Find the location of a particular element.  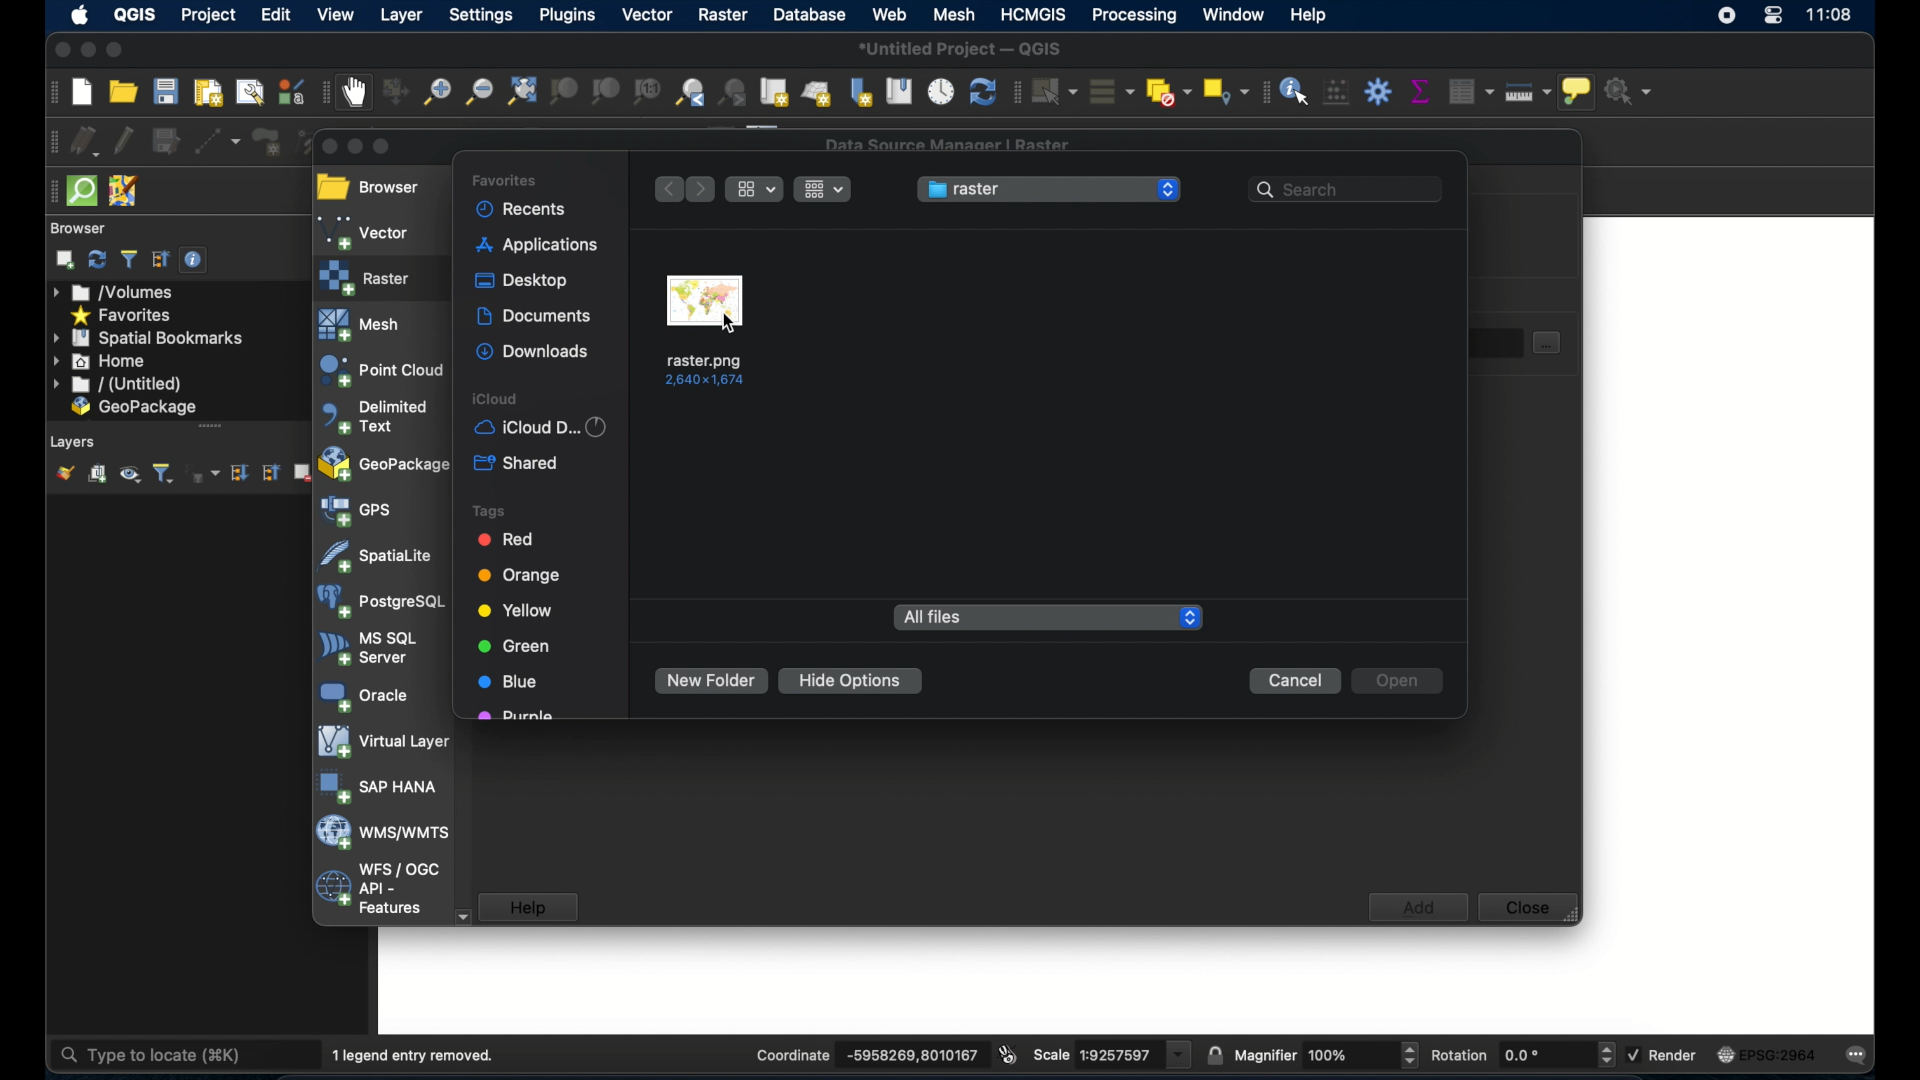

 is located at coordinates (1334, 1055).